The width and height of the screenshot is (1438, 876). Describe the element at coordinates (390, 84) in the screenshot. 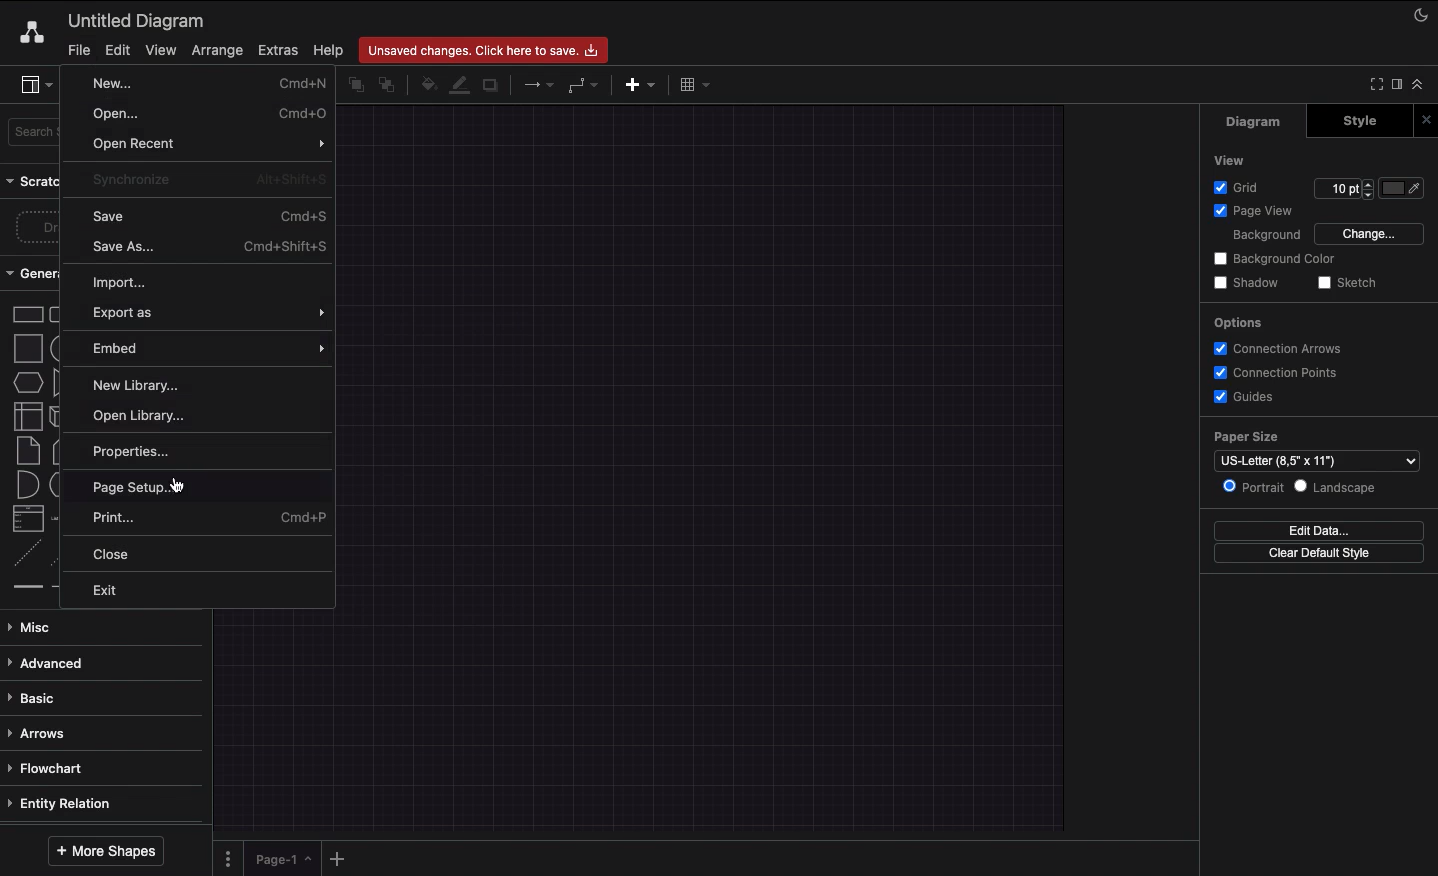

I see `To back` at that location.